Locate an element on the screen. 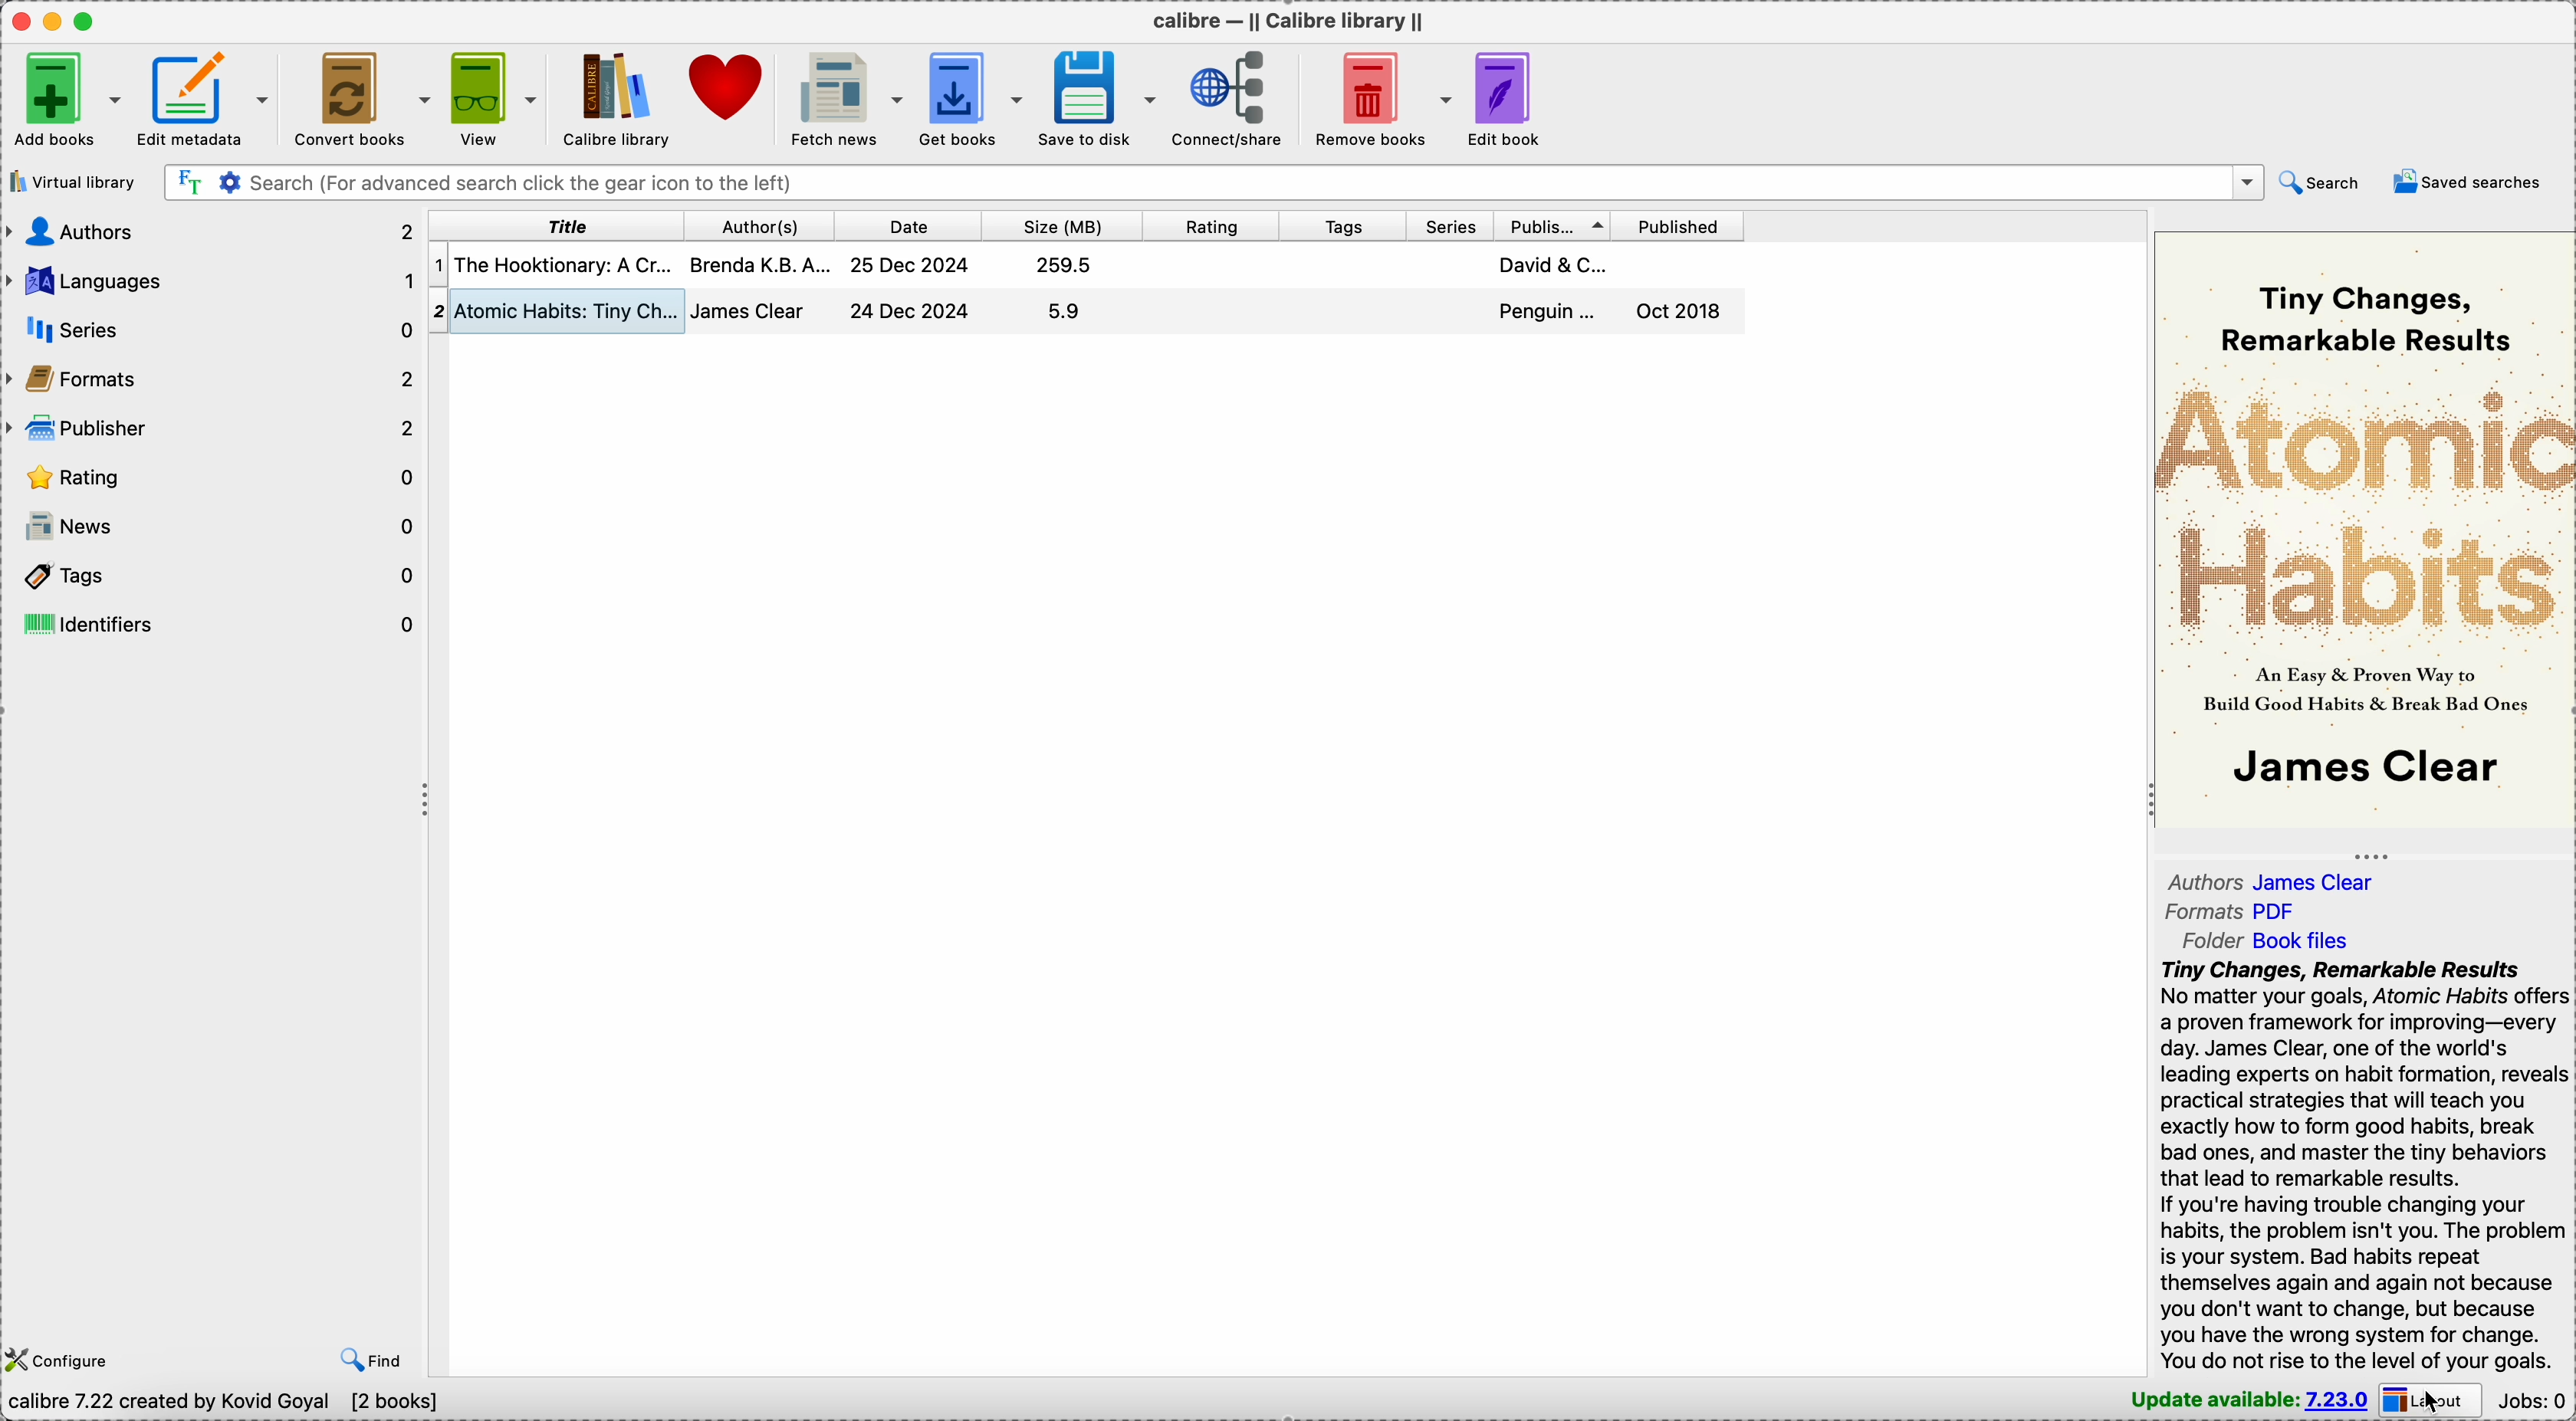 The image size is (2576, 1421). series is located at coordinates (1451, 225).